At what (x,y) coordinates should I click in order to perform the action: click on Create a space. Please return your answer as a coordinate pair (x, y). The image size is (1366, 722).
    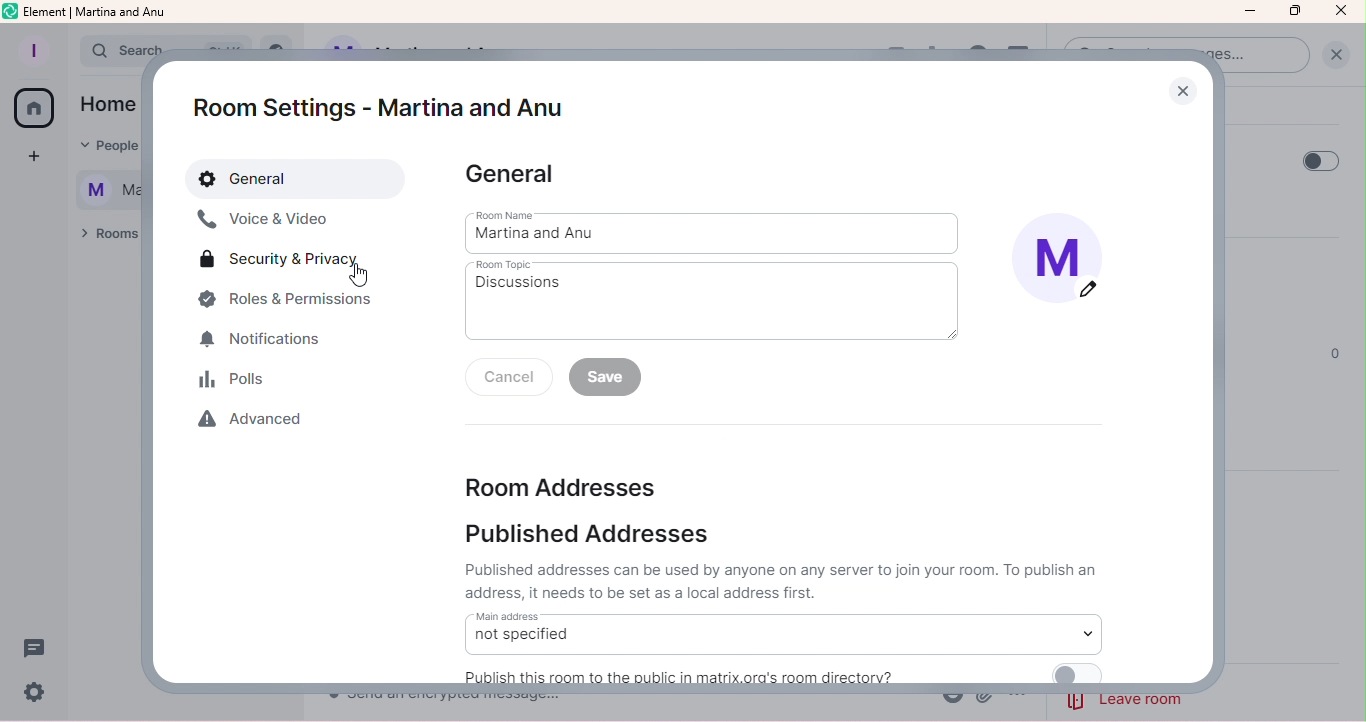
    Looking at the image, I should click on (38, 160).